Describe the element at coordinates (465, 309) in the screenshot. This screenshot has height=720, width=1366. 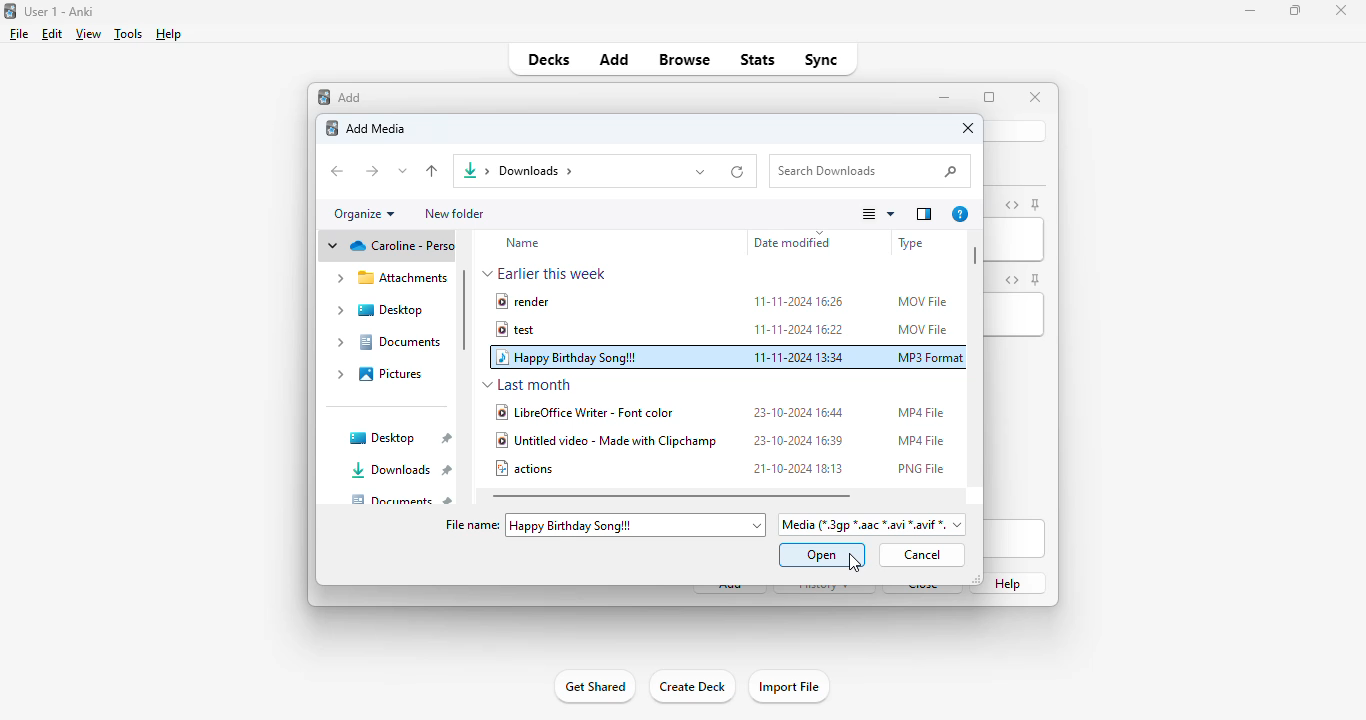
I see `vertical scroll bar` at that location.